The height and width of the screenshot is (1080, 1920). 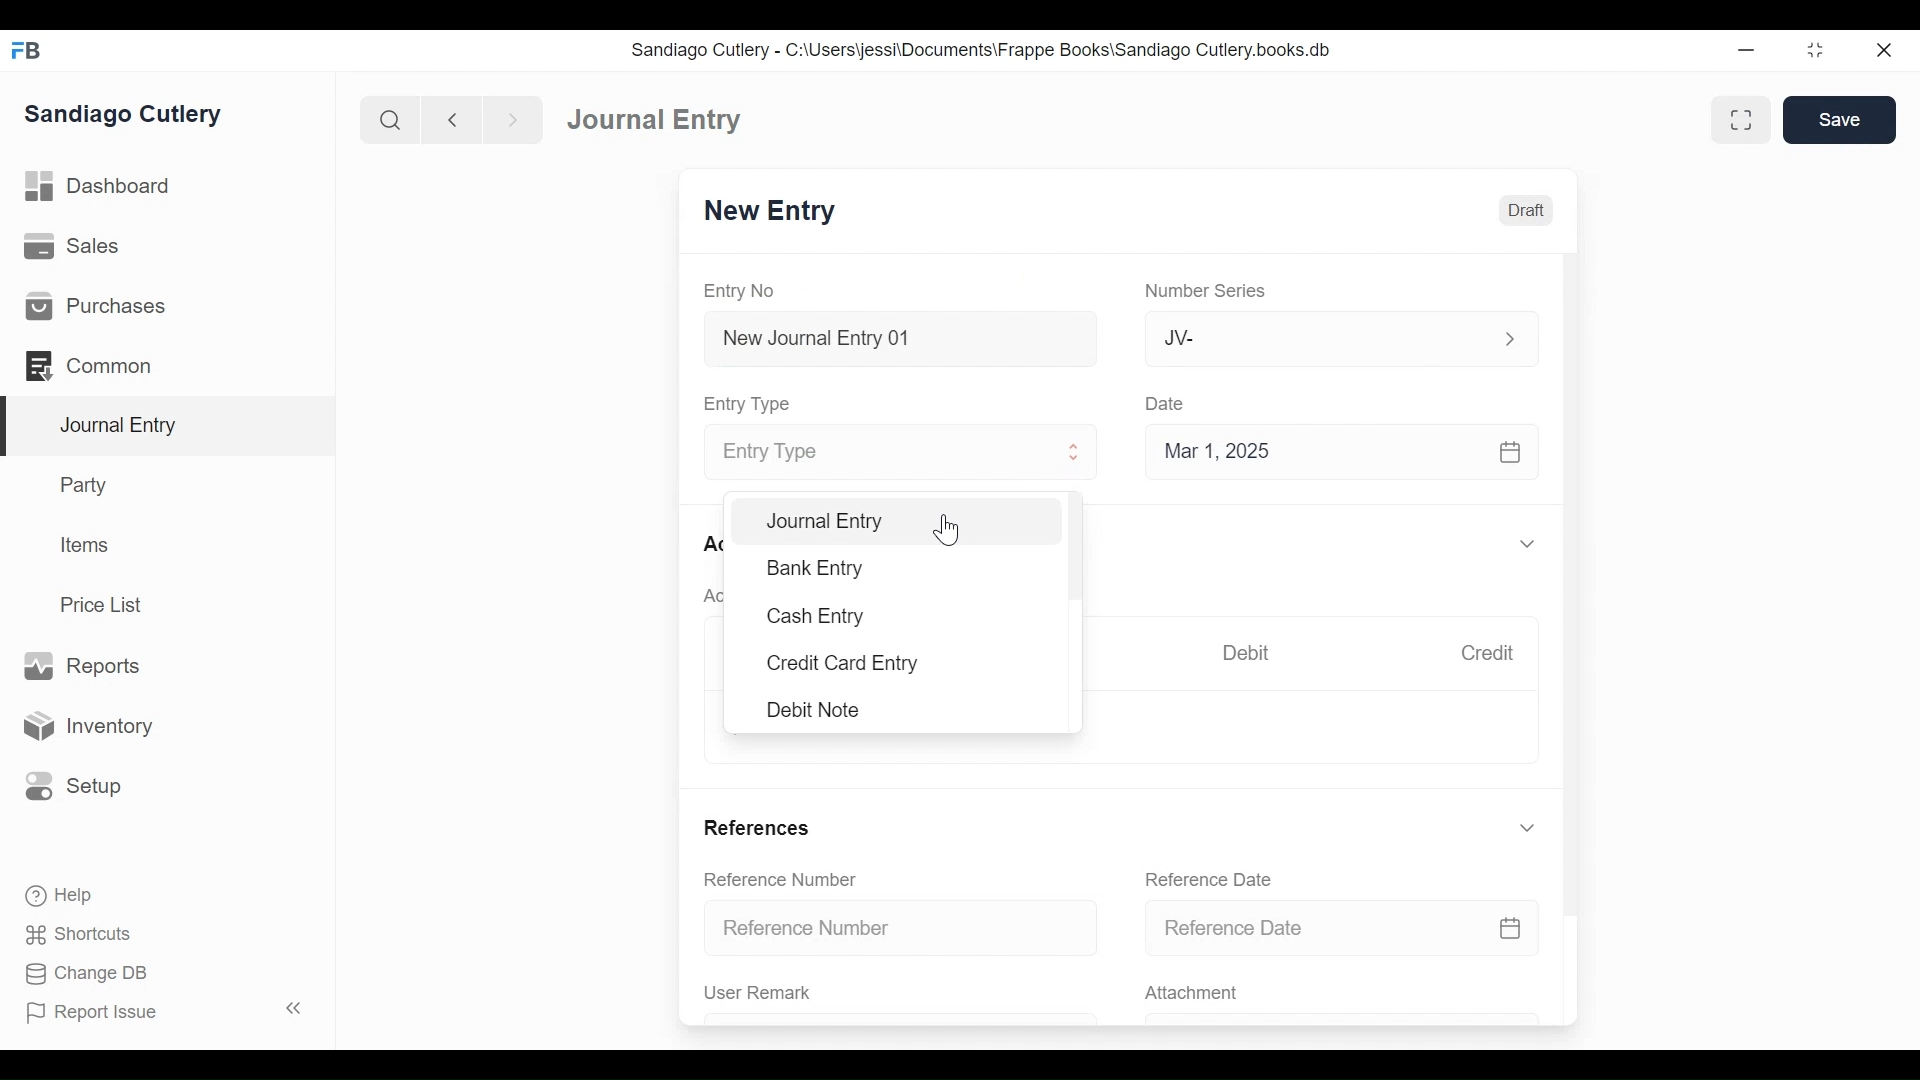 What do you see at coordinates (452, 118) in the screenshot?
I see `back` at bounding box center [452, 118].